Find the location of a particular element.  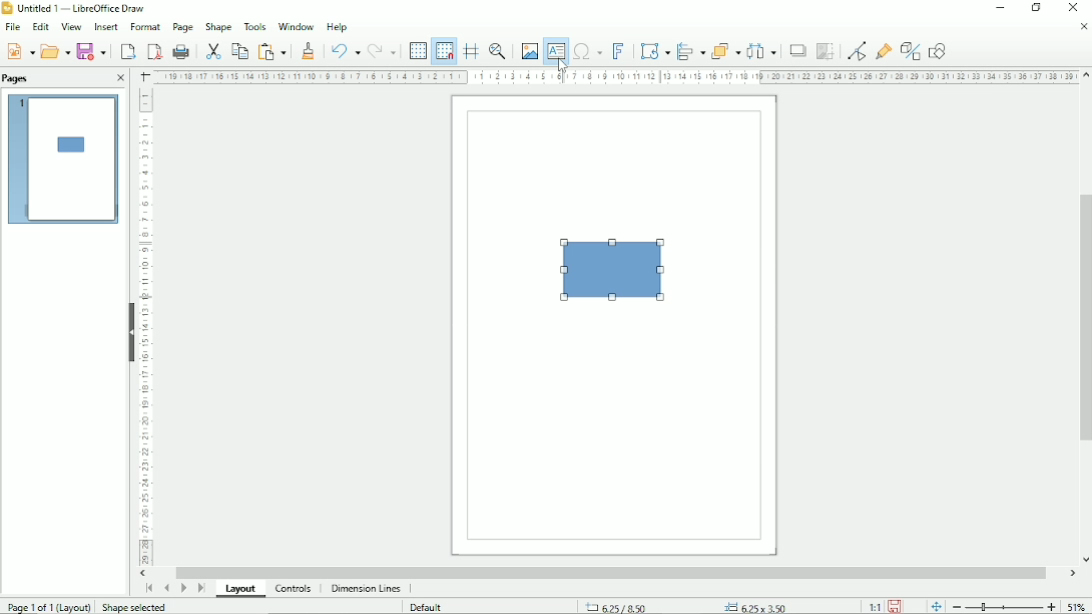

Scaling factor is located at coordinates (874, 607).